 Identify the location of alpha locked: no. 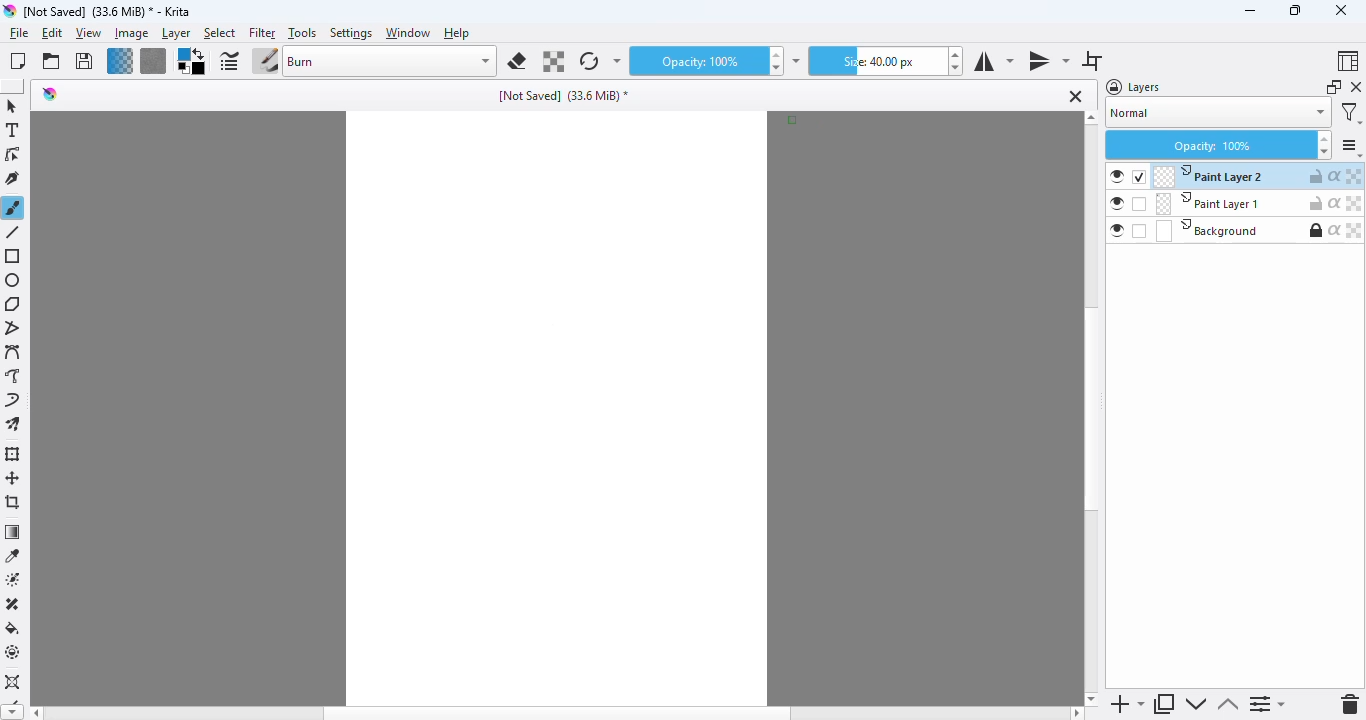
(1355, 203).